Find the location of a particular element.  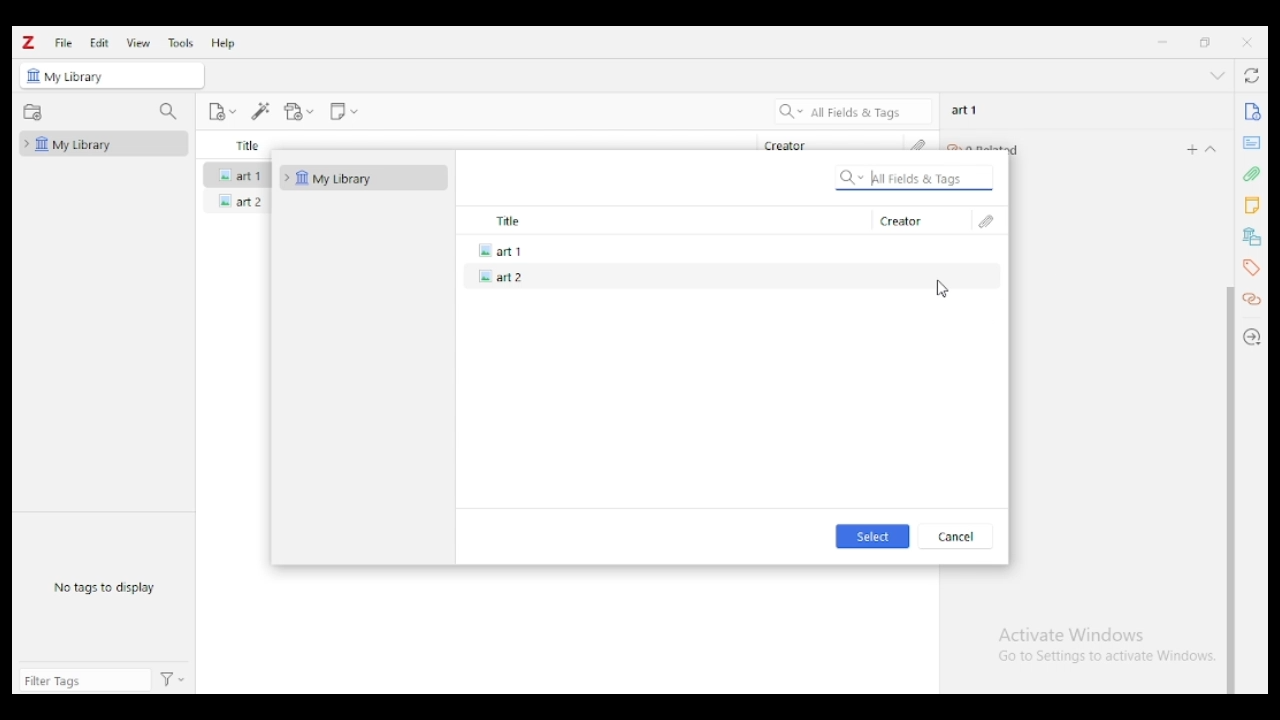

tags is located at coordinates (1250, 267).